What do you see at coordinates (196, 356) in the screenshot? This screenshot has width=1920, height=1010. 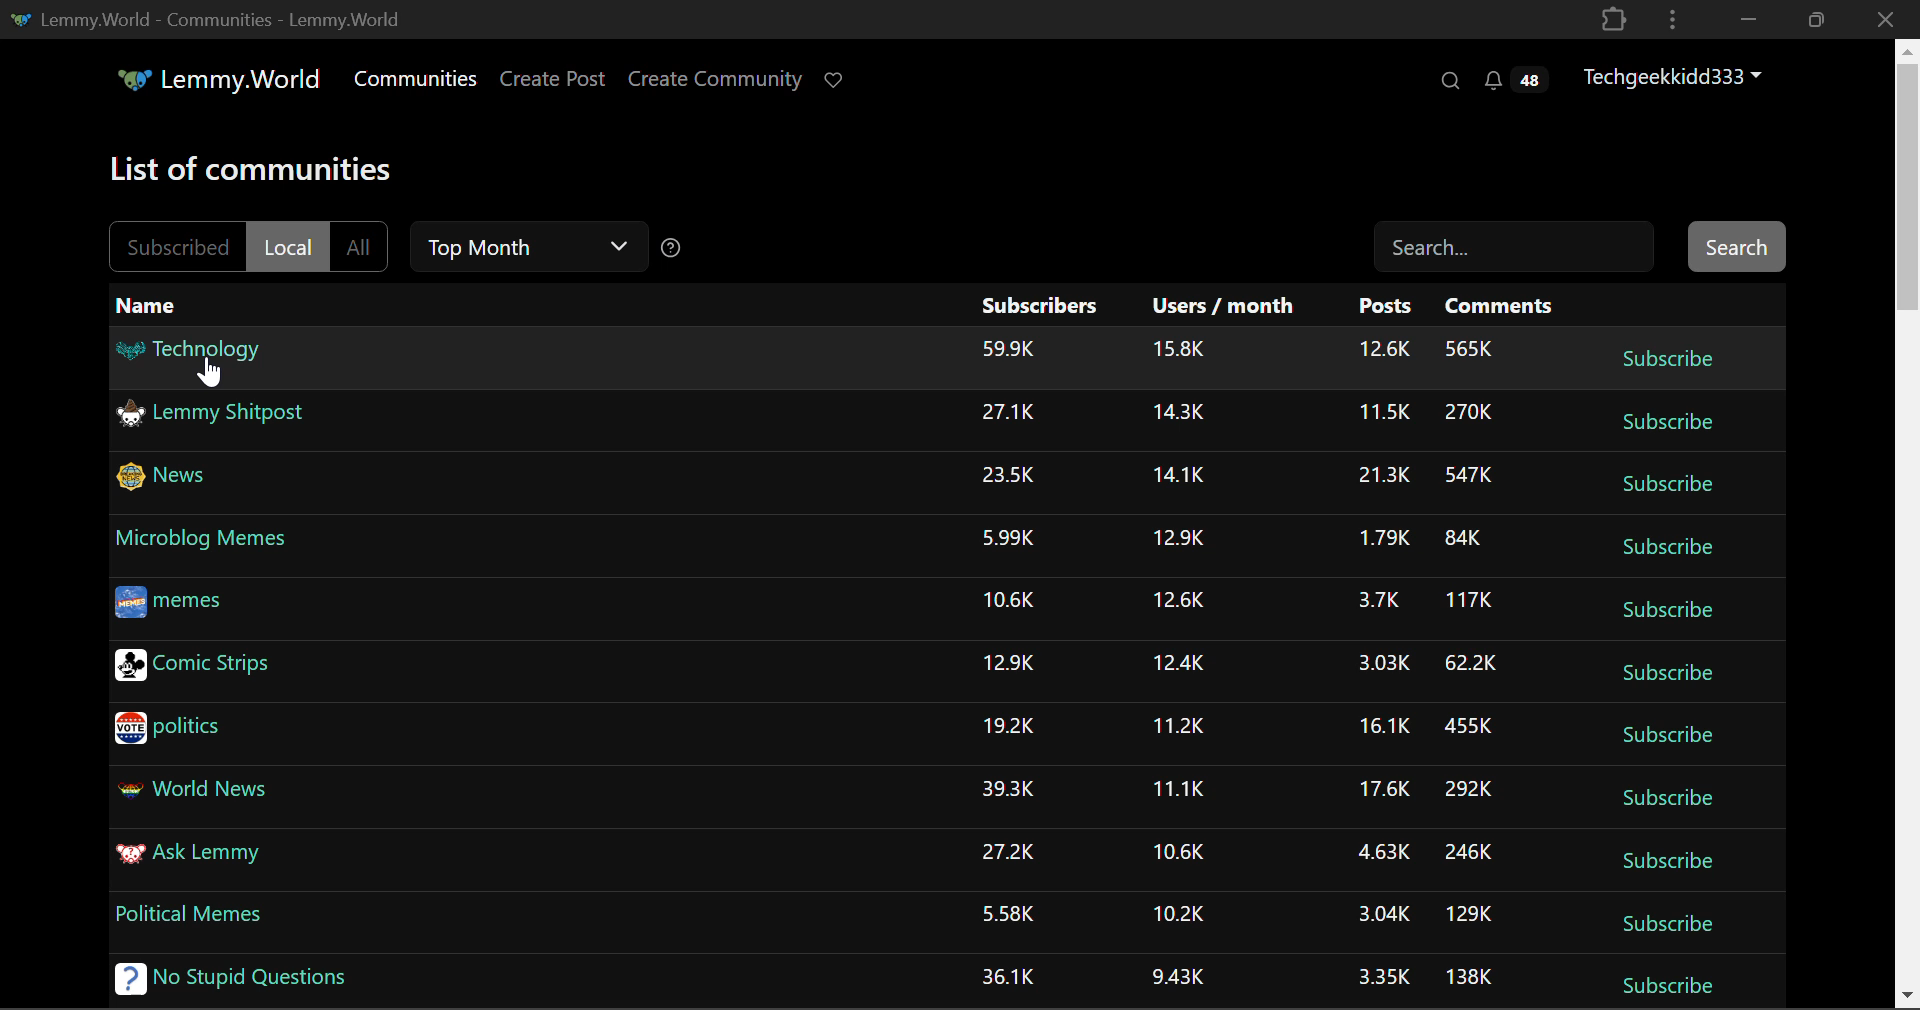 I see `Technology` at bounding box center [196, 356].